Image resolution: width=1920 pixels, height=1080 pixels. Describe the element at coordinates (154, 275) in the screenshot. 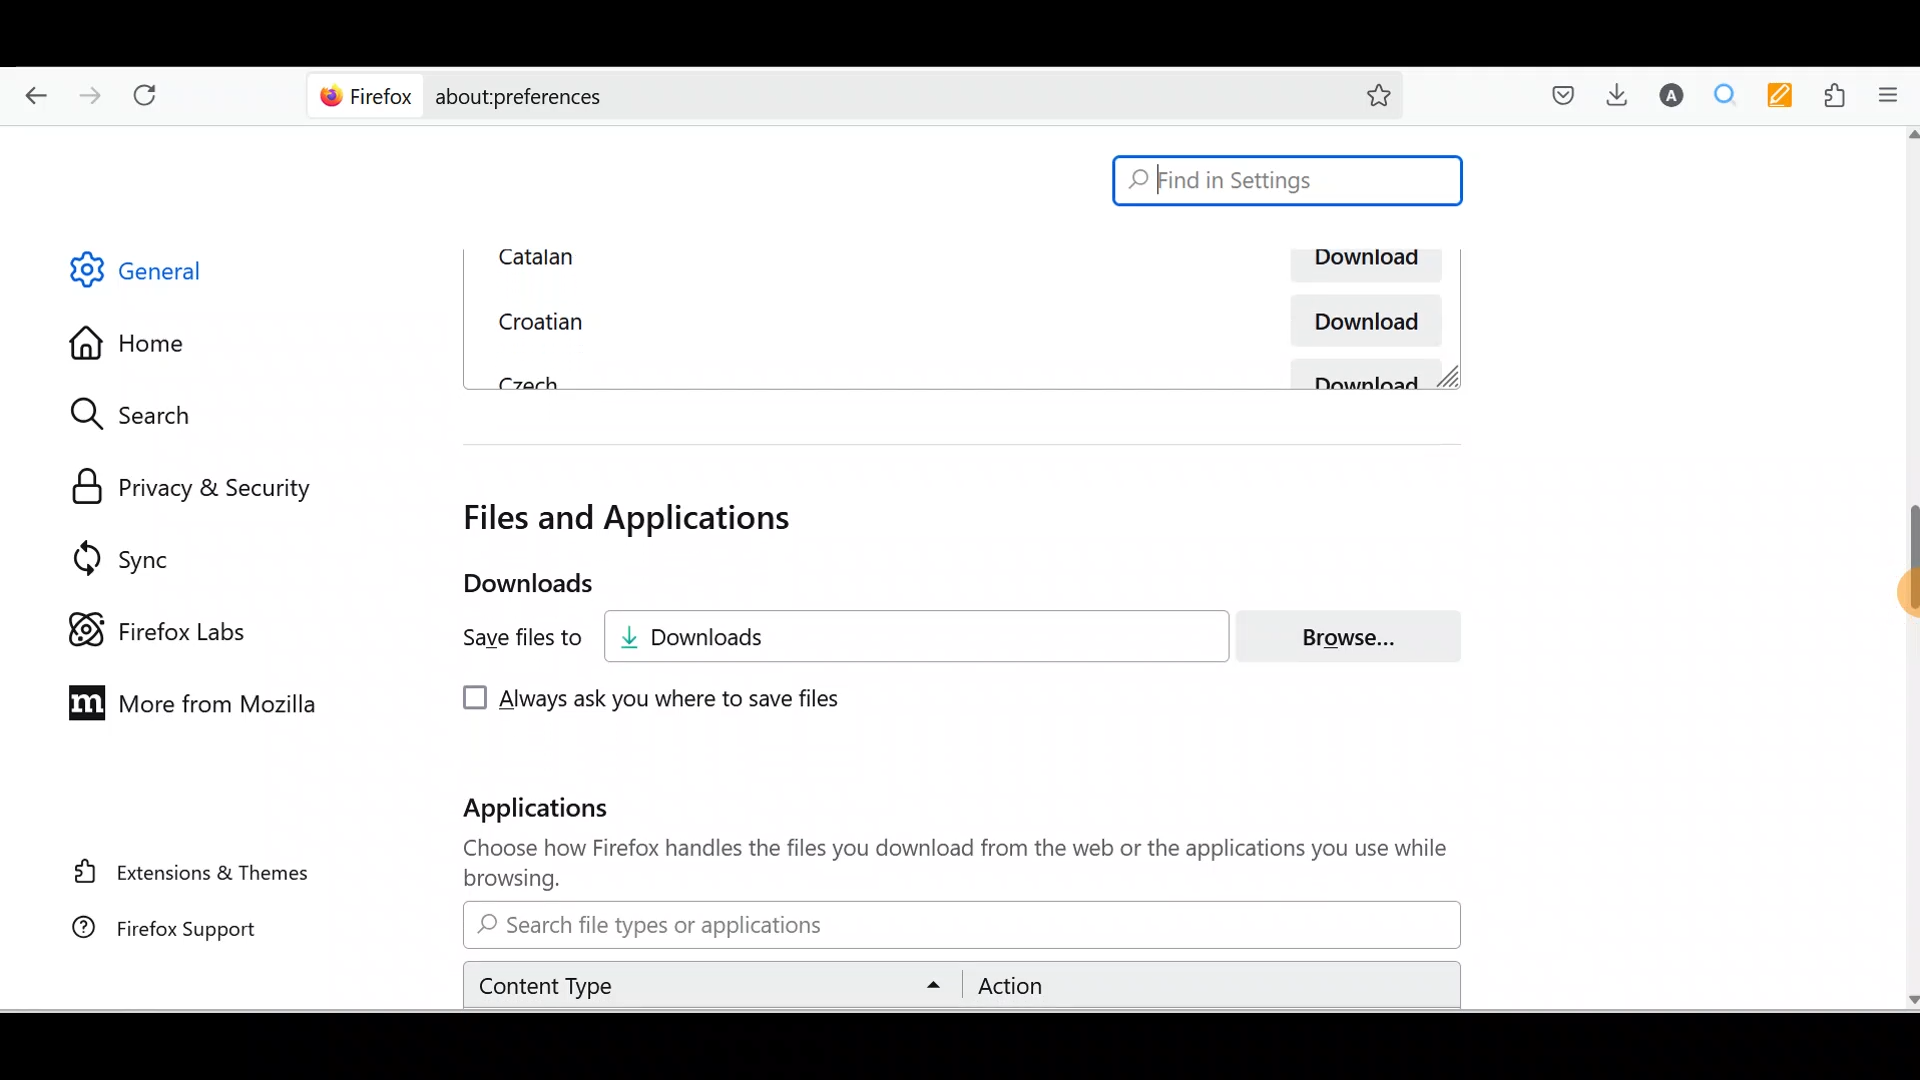

I see `General settings` at that location.